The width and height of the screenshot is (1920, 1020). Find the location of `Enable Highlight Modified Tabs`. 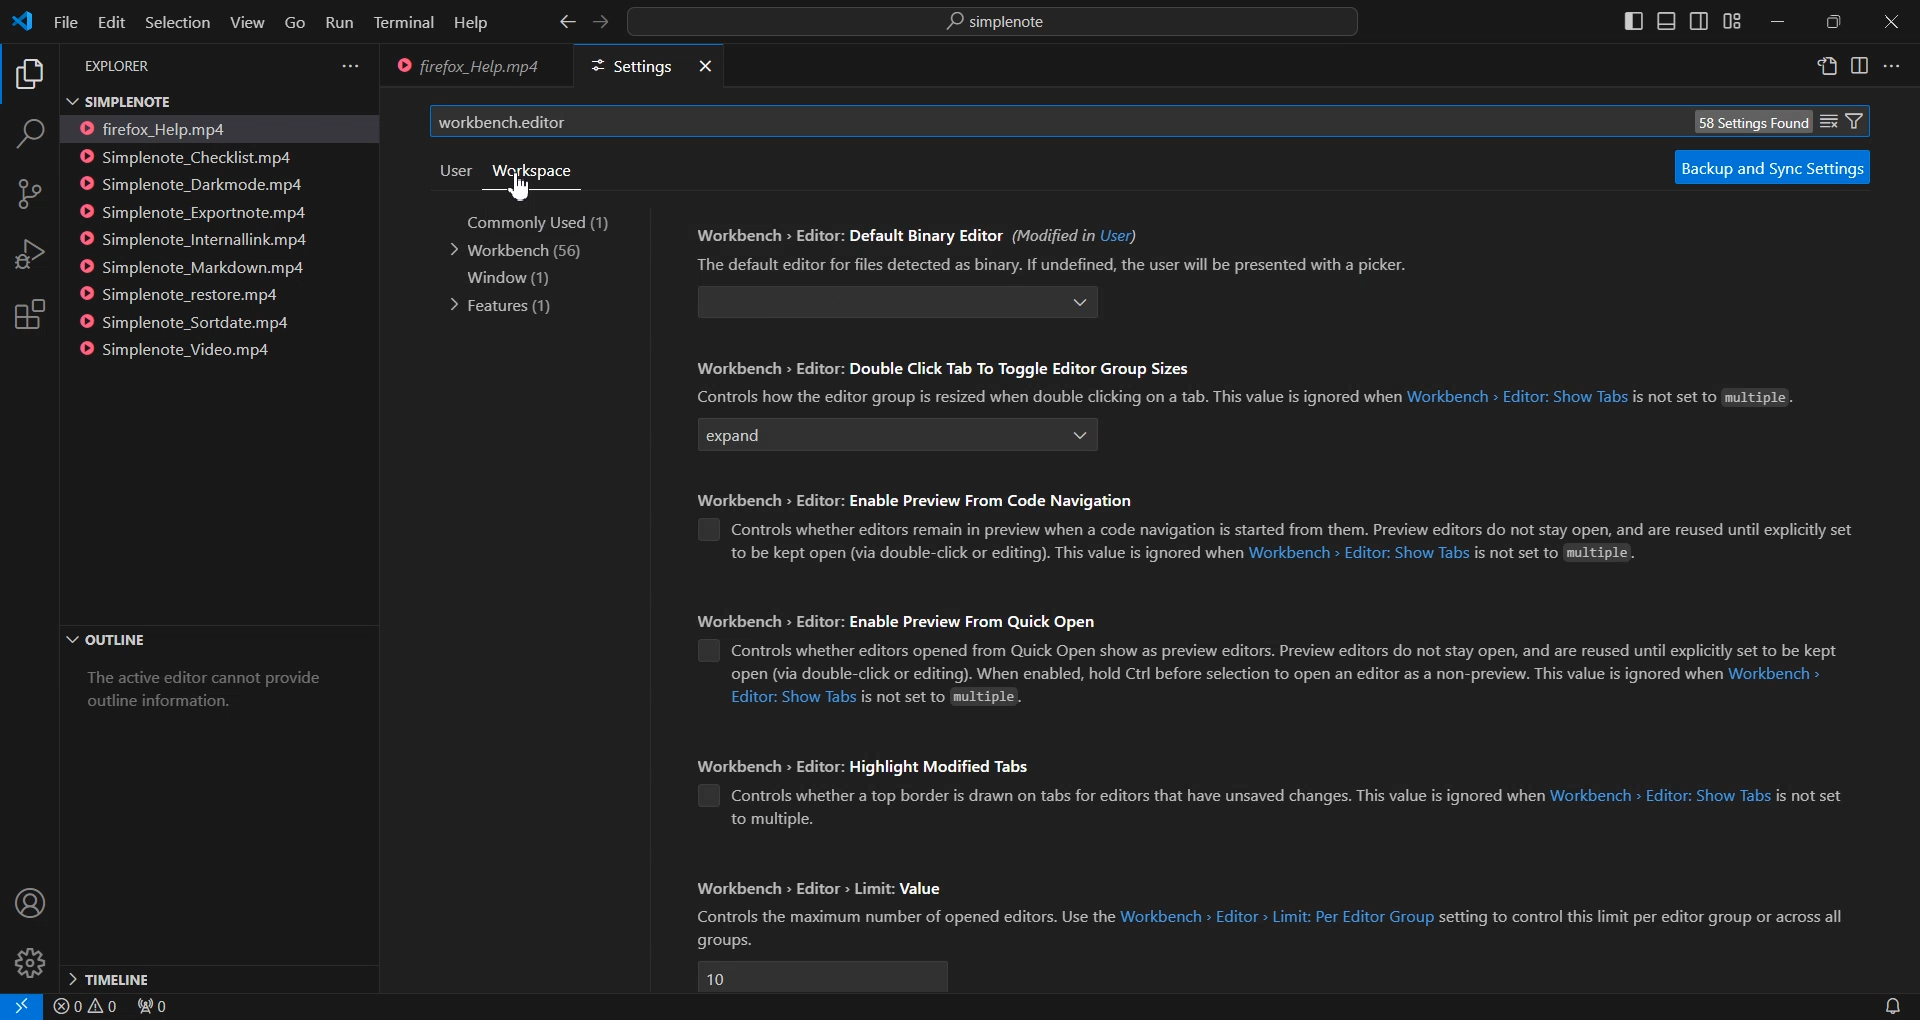

Enable Highlight Modified Tabs is located at coordinates (709, 796).